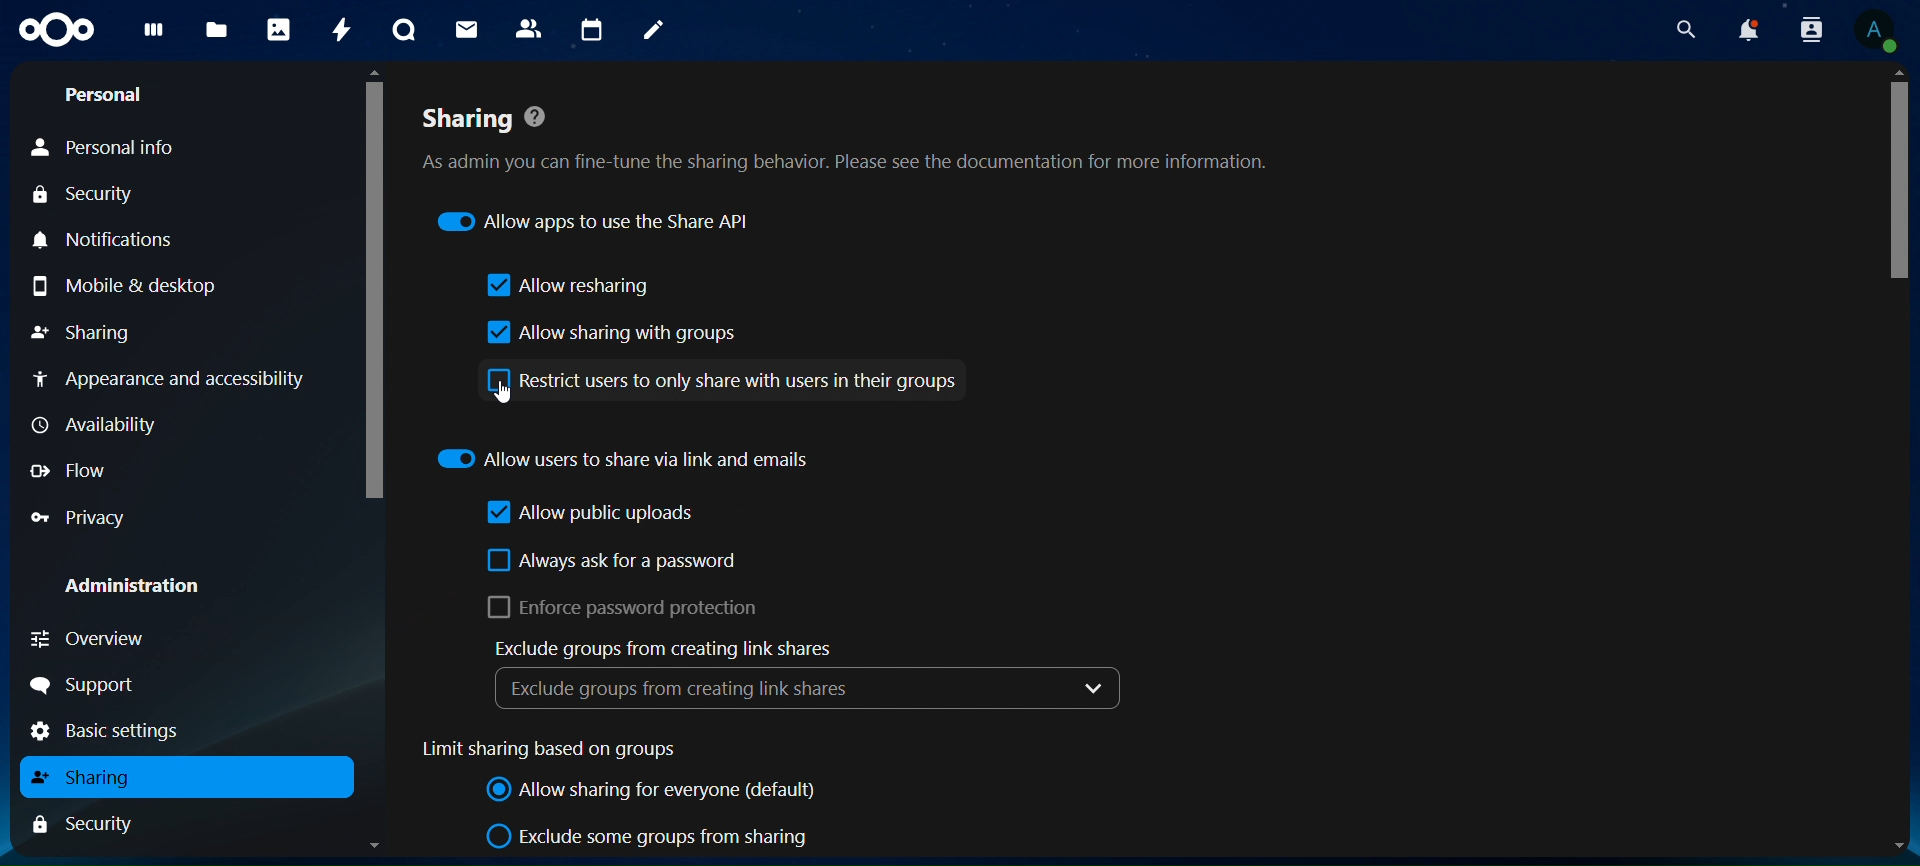 The image size is (1920, 866). What do you see at coordinates (84, 685) in the screenshot?
I see `support` at bounding box center [84, 685].